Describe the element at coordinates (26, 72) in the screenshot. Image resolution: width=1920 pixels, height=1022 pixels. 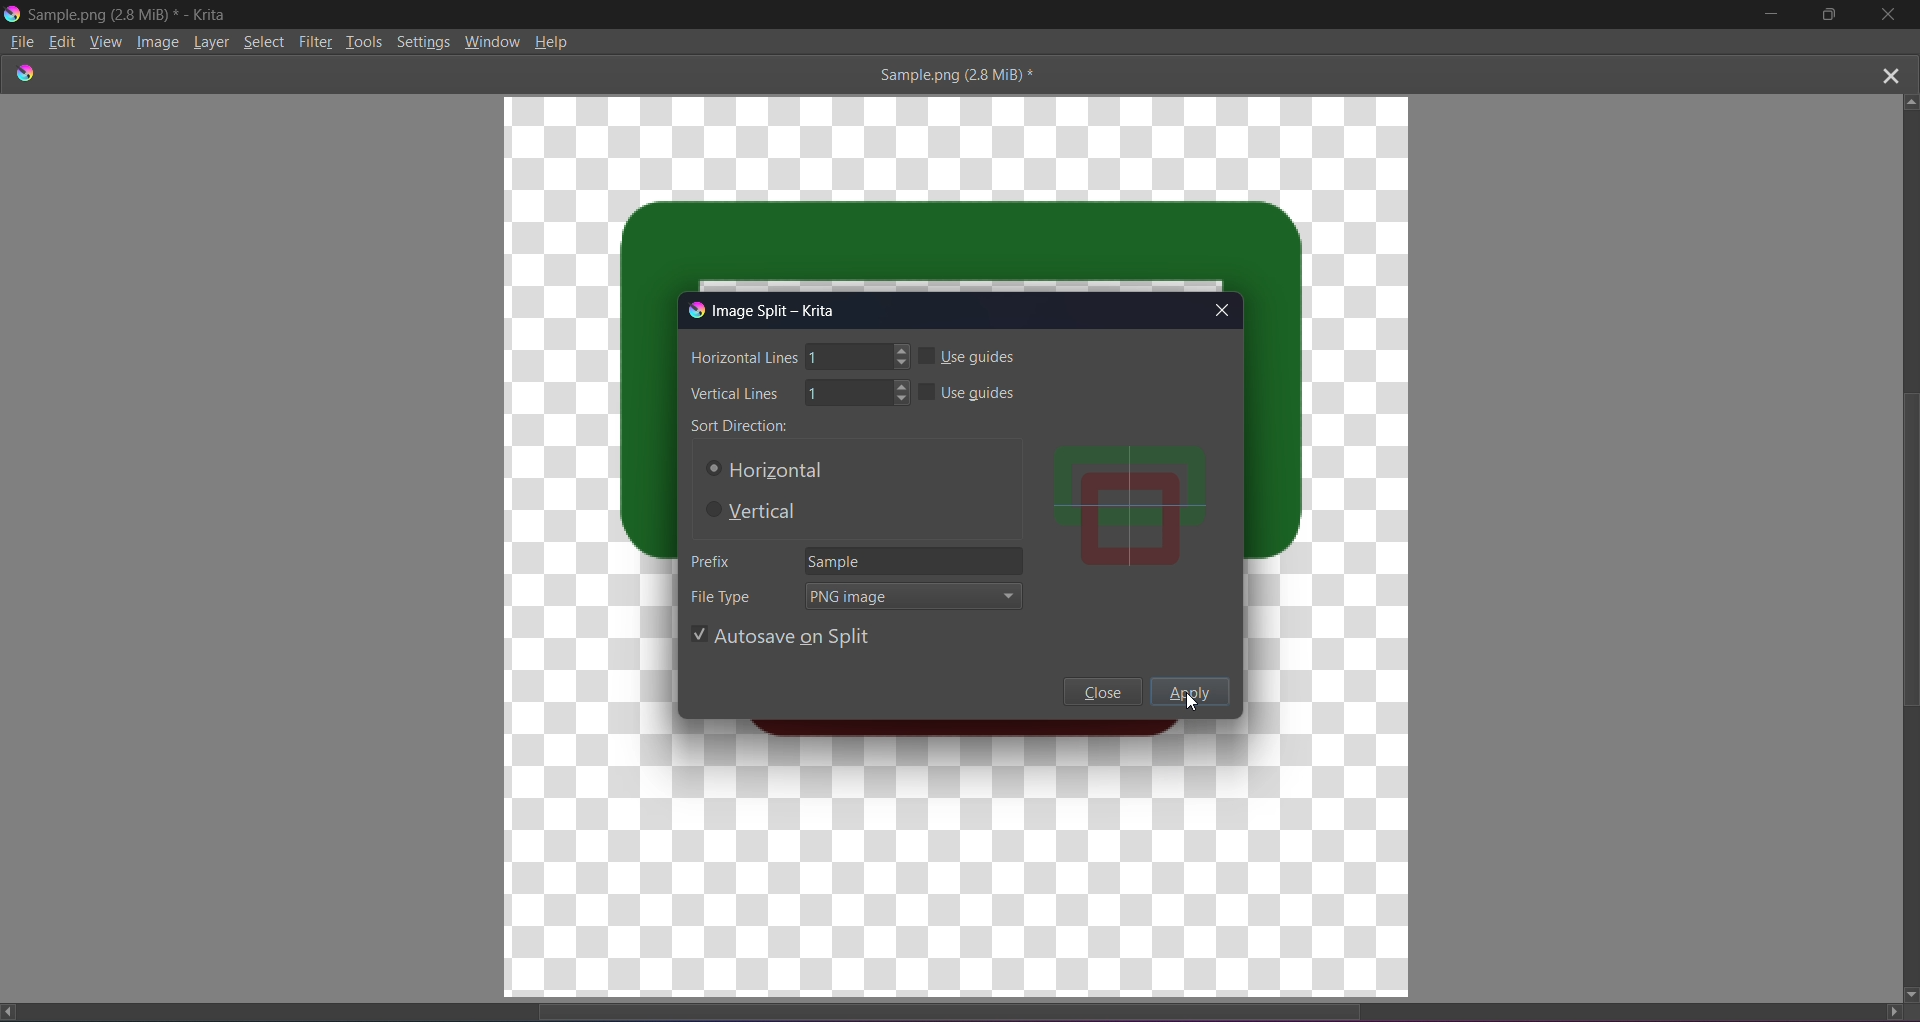
I see `logo` at that location.